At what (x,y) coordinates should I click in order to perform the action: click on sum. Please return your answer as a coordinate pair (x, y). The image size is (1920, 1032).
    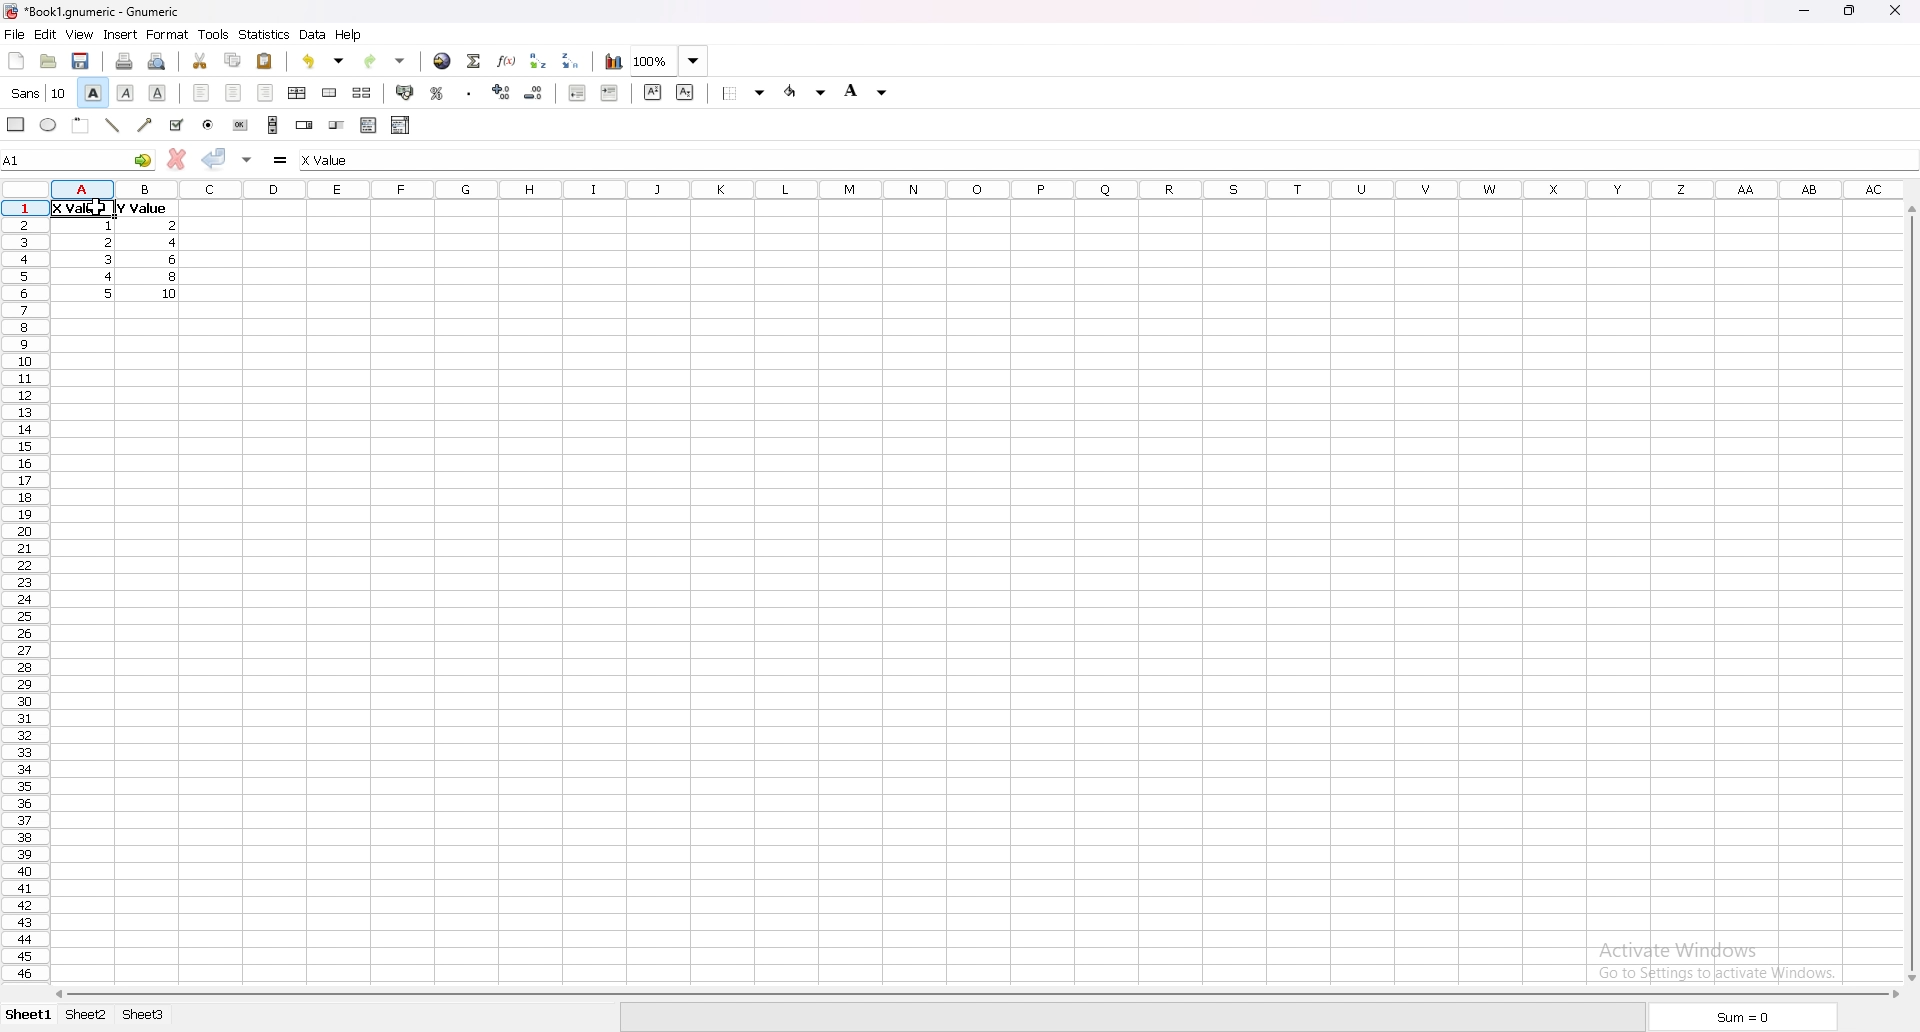
    Looking at the image, I should click on (1744, 1020).